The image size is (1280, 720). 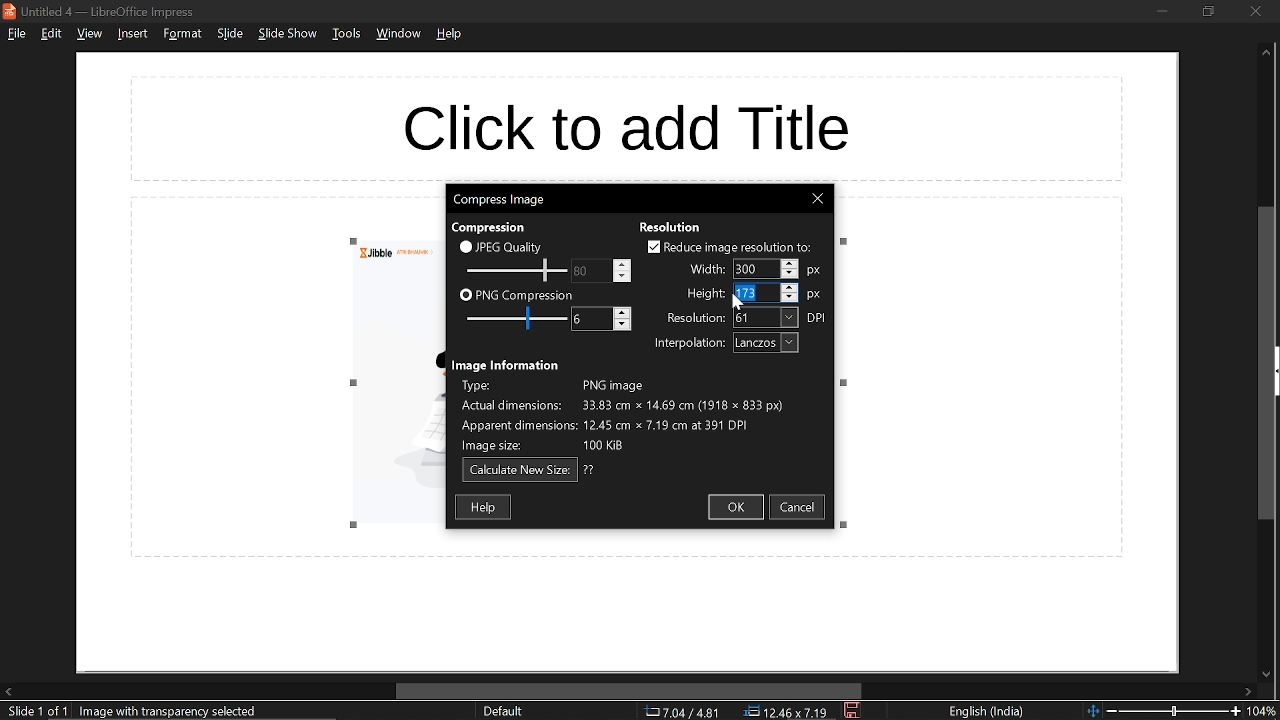 What do you see at coordinates (689, 344) in the screenshot?
I see `text` at bounding box center [689, 344].